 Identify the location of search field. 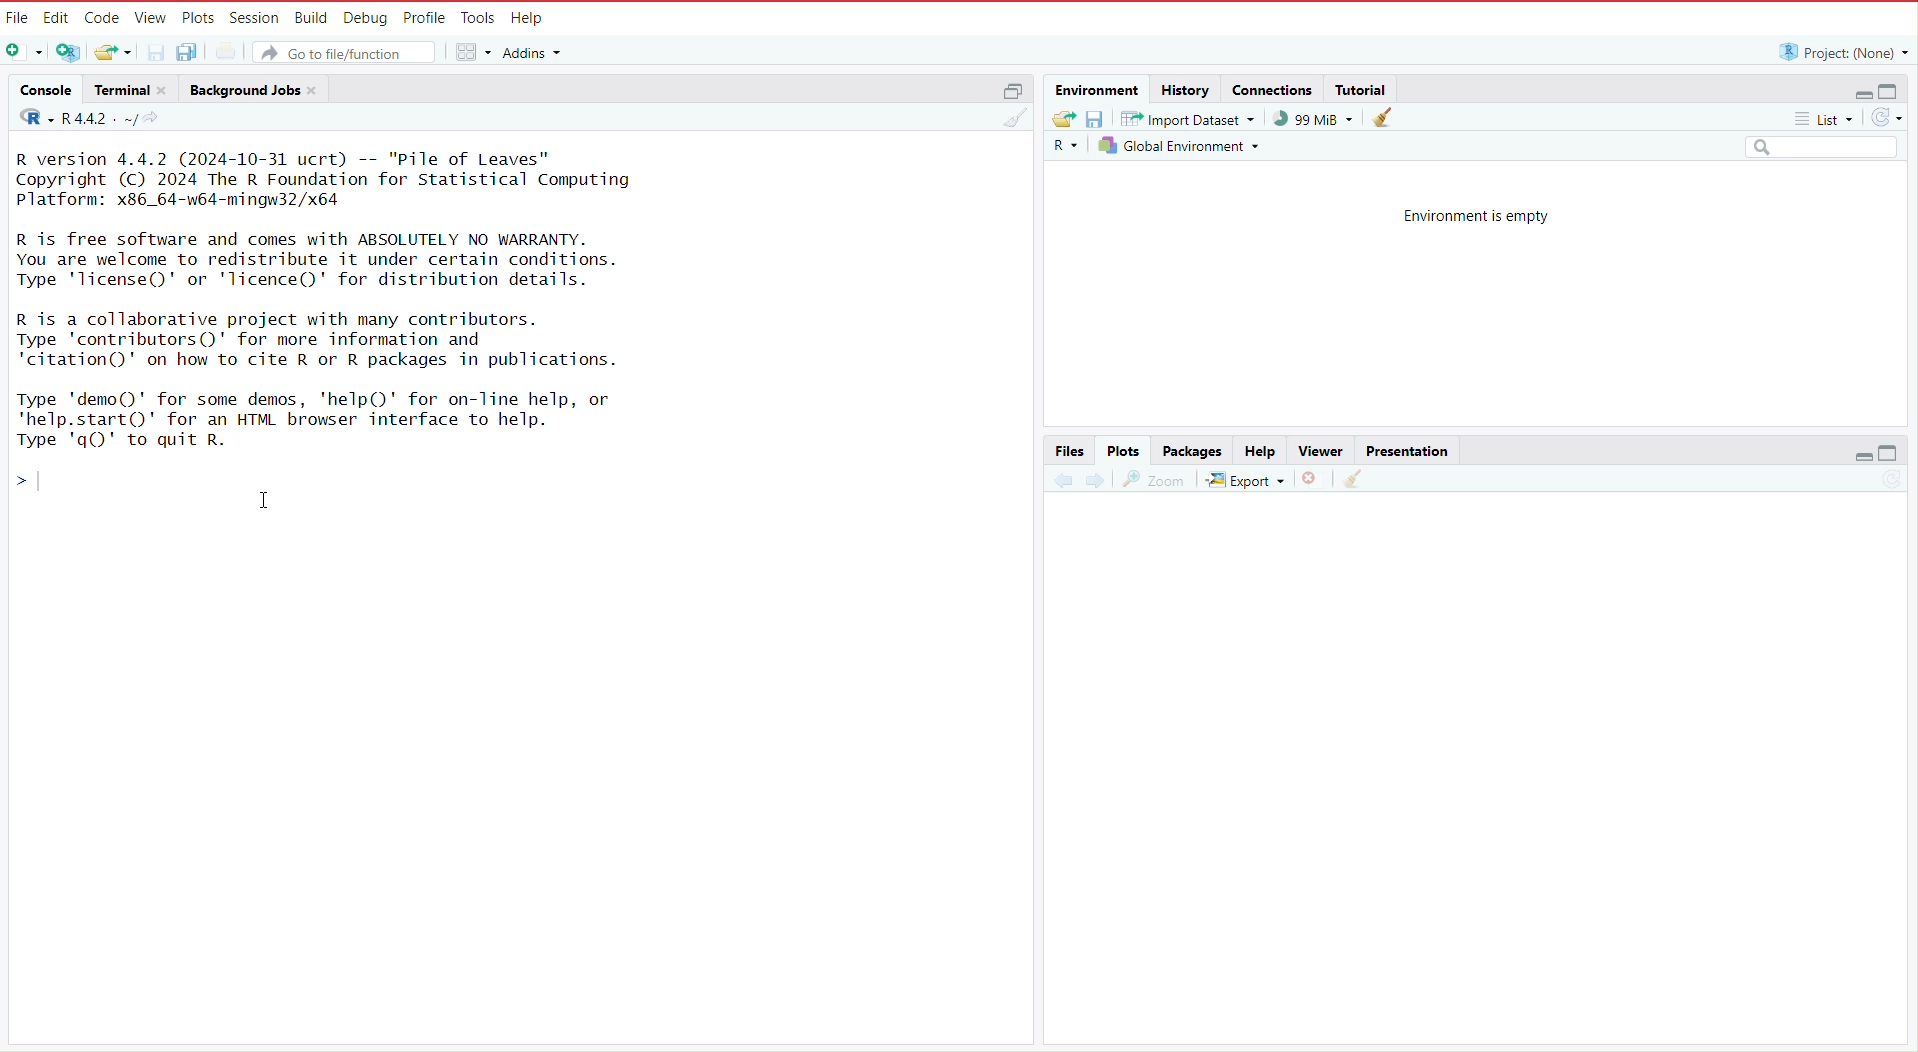
(1825, 148).